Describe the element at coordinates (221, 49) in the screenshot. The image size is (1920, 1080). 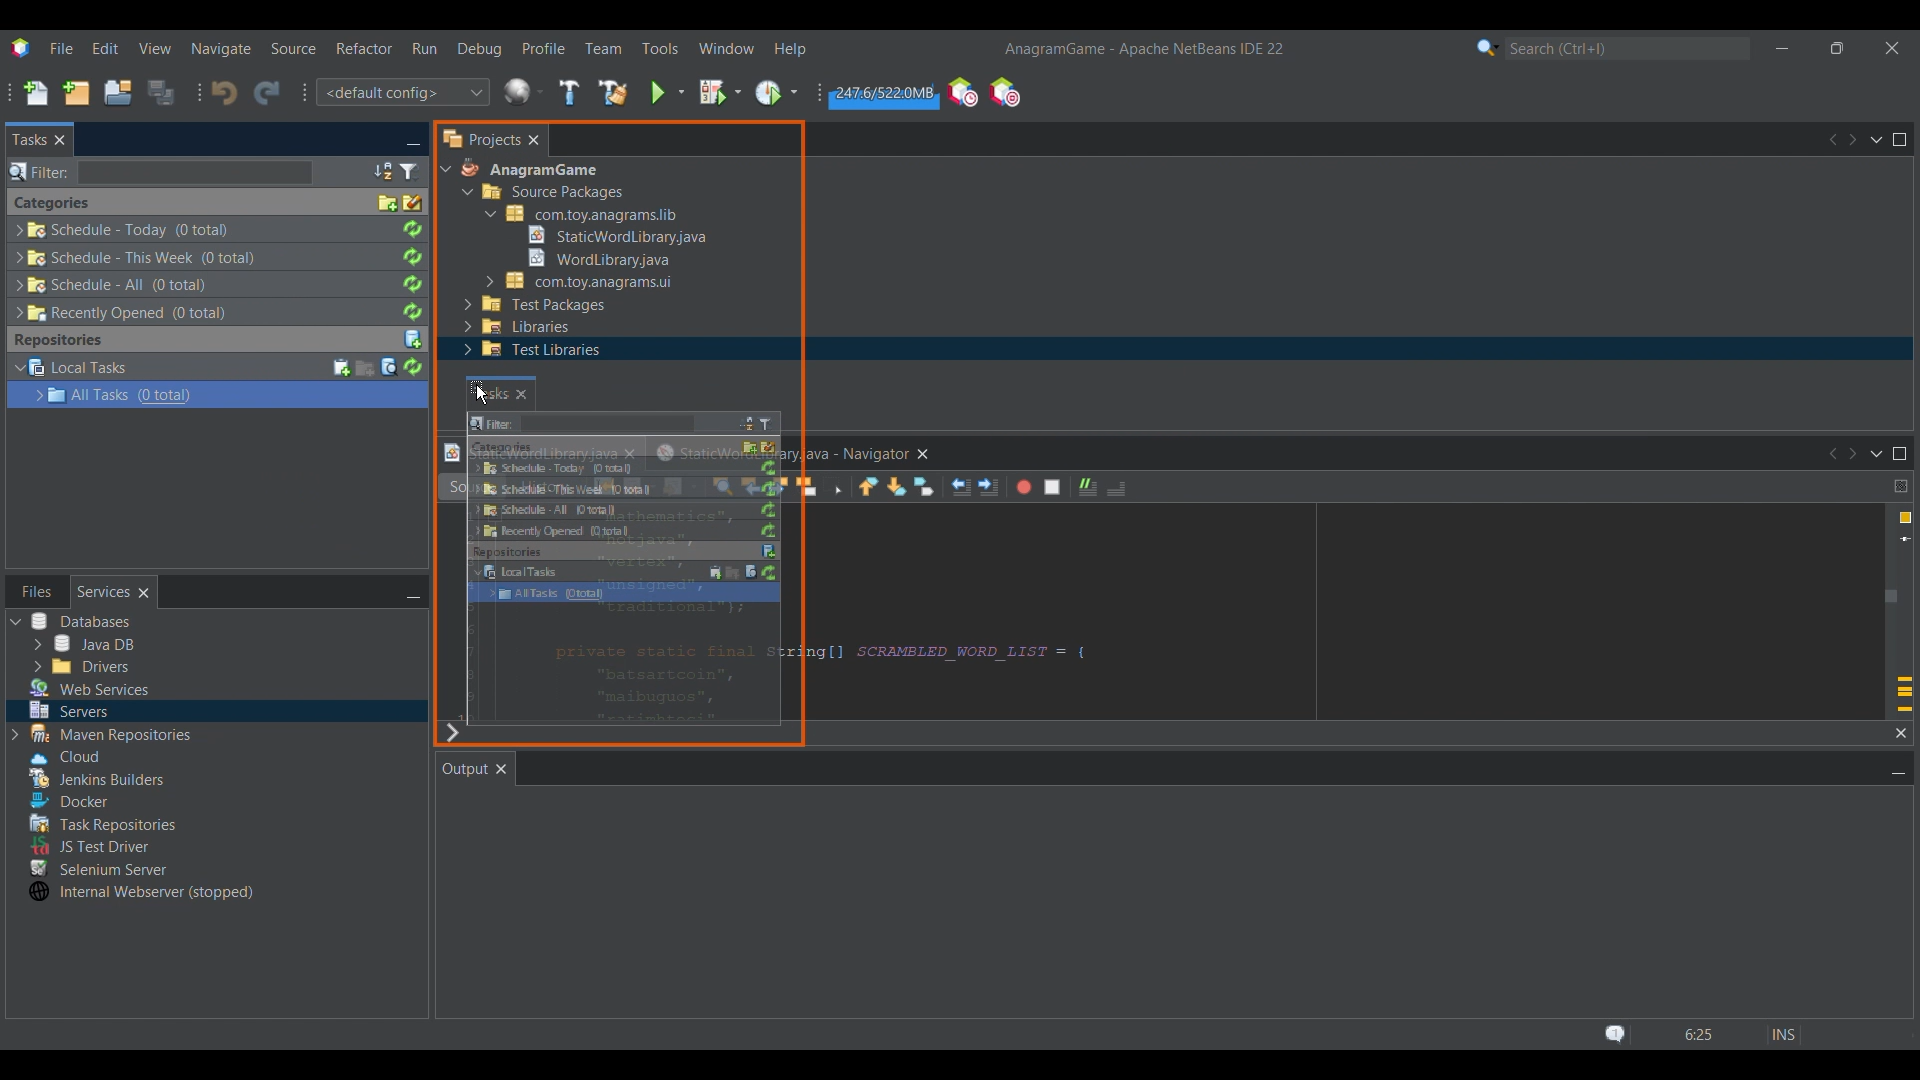
I see `Navigate menu` at that location.